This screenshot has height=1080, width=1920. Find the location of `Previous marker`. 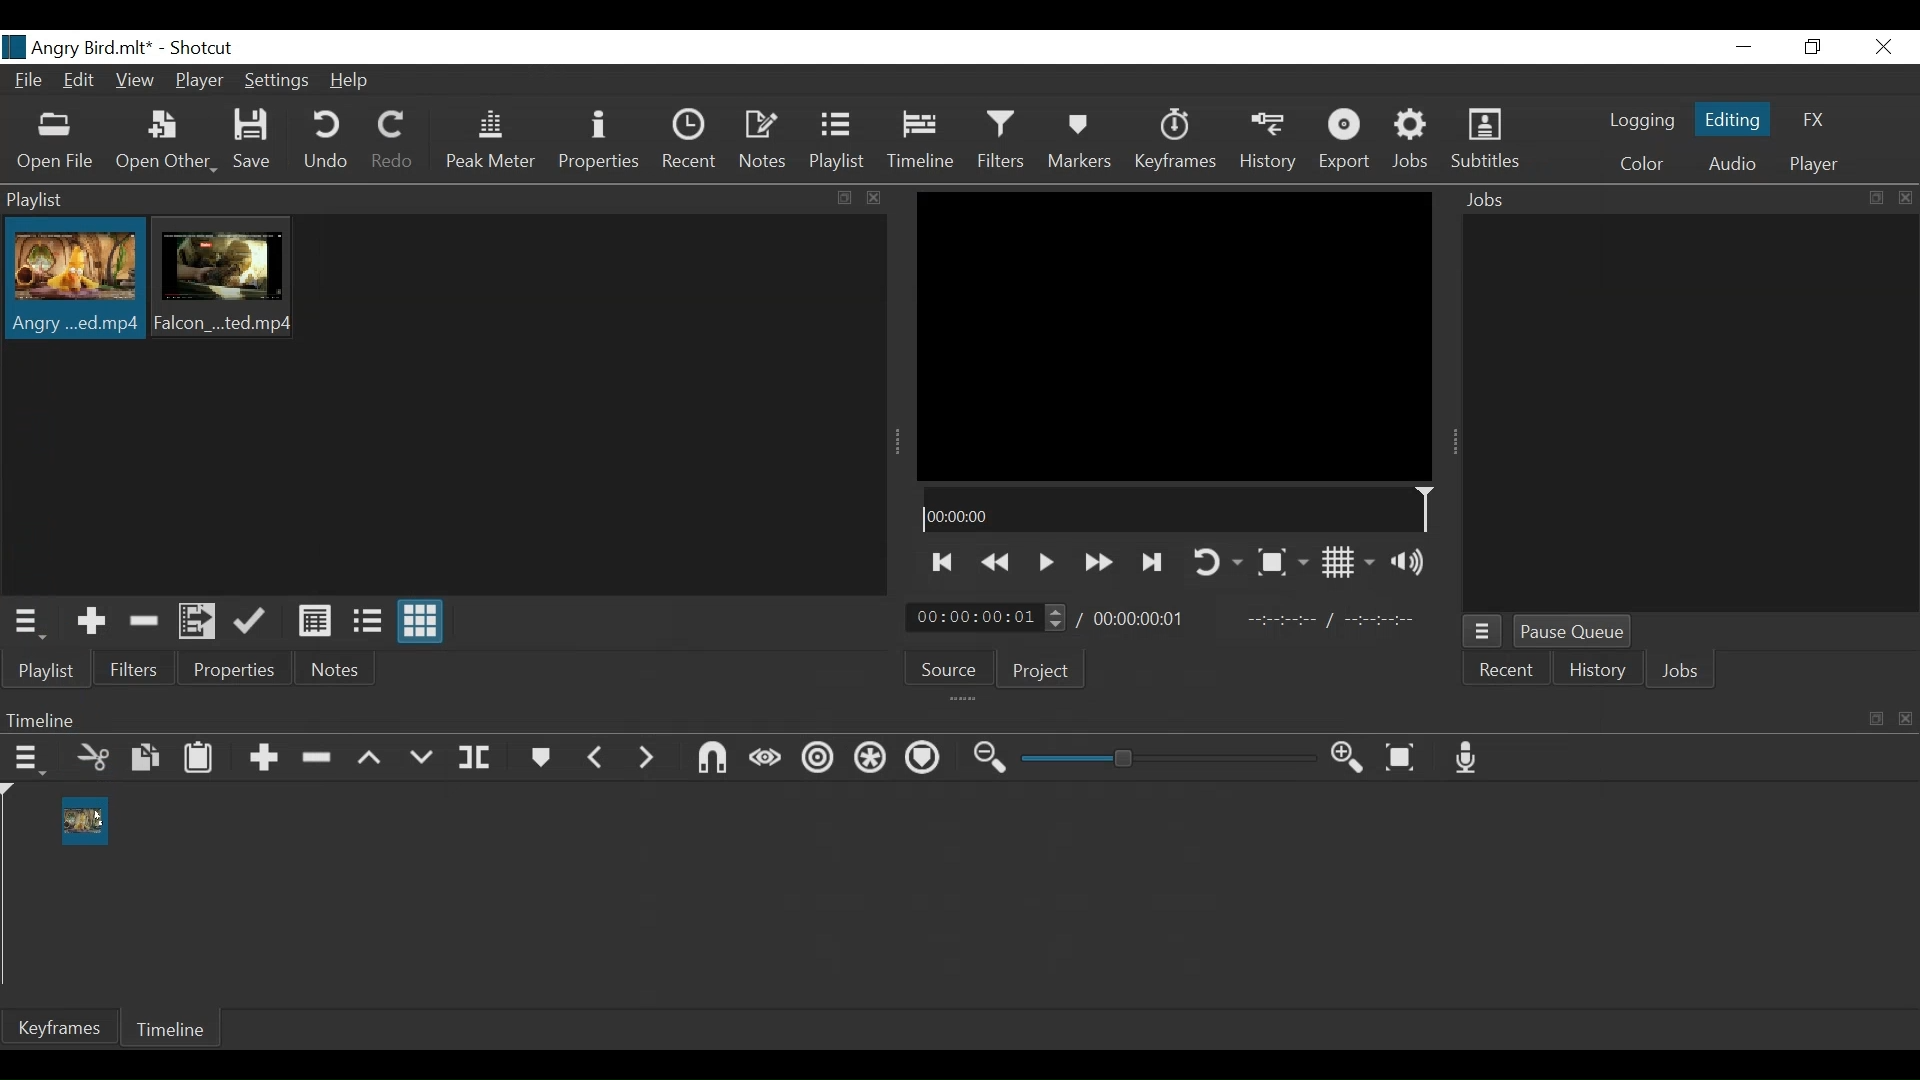

Previous marker is located at coordinates (596, 759).